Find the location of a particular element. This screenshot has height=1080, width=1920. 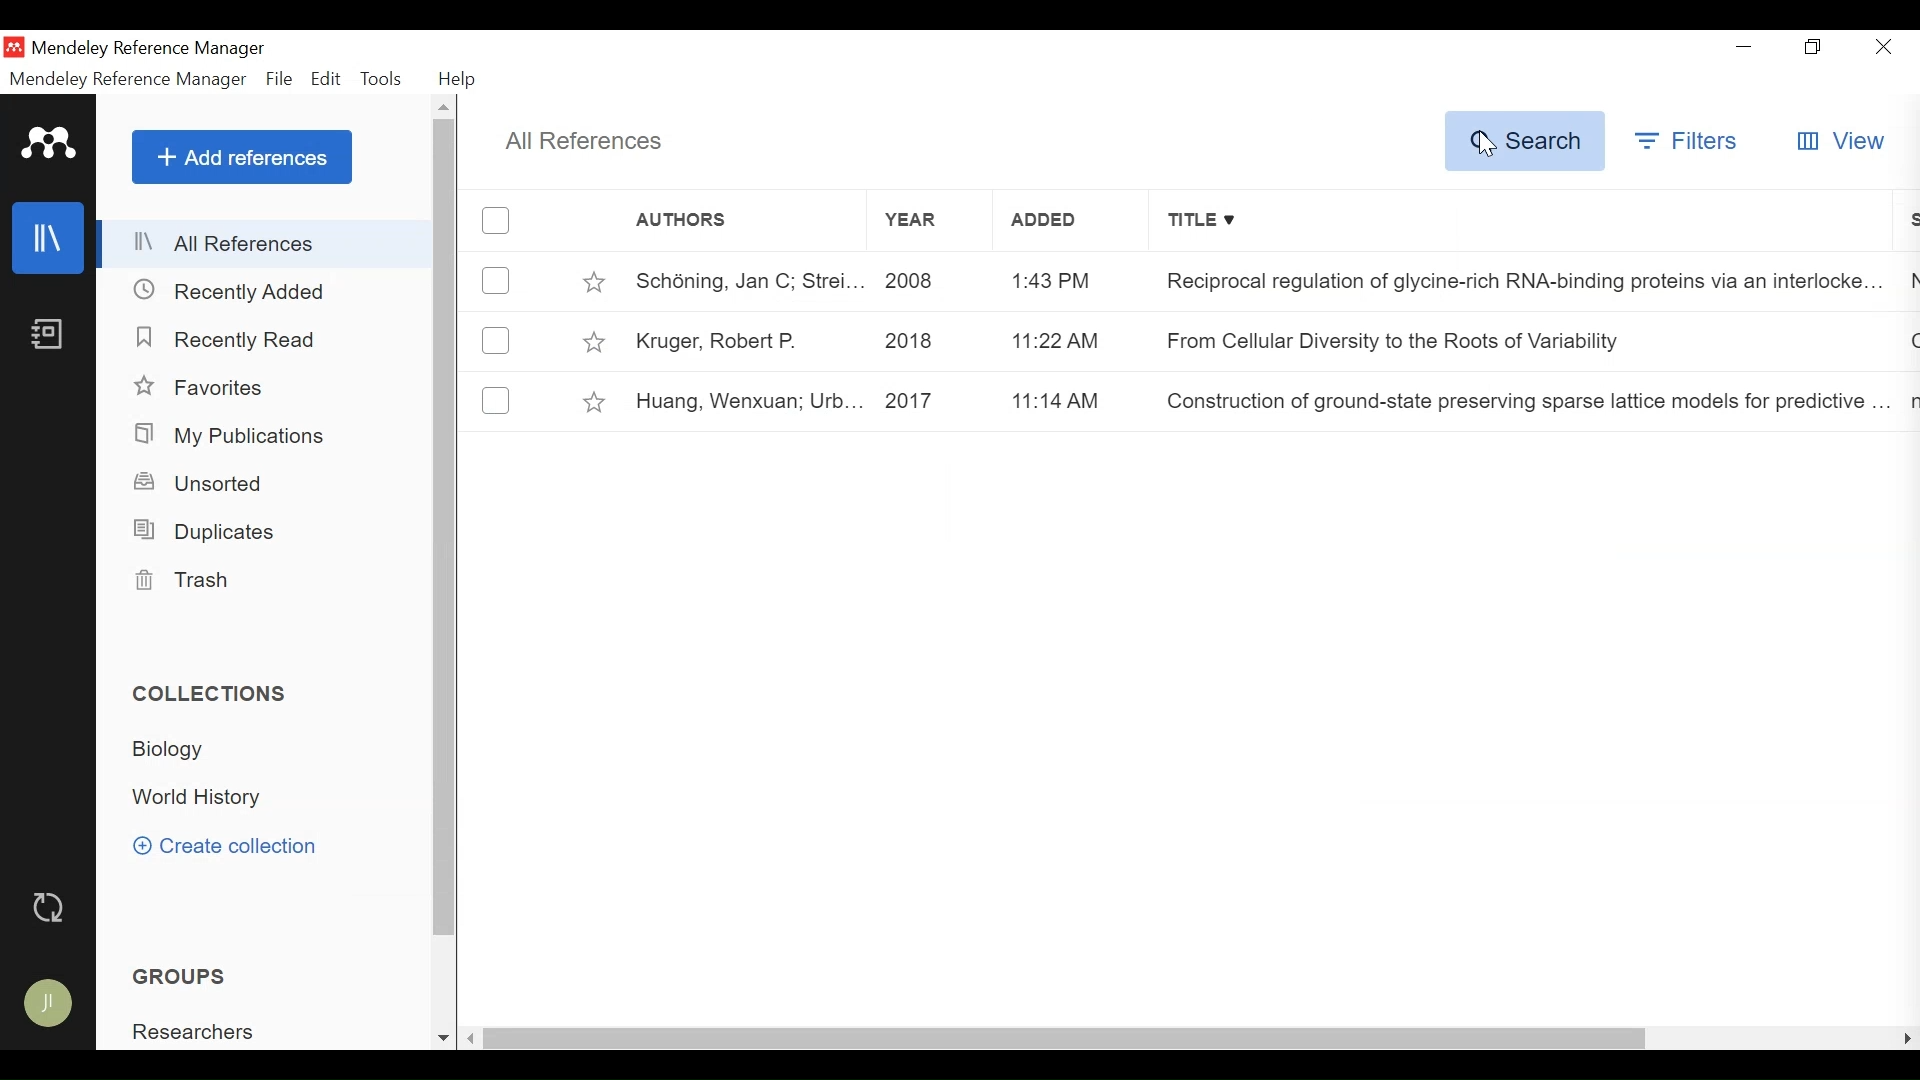

Year is located at coordinates (929, 220).